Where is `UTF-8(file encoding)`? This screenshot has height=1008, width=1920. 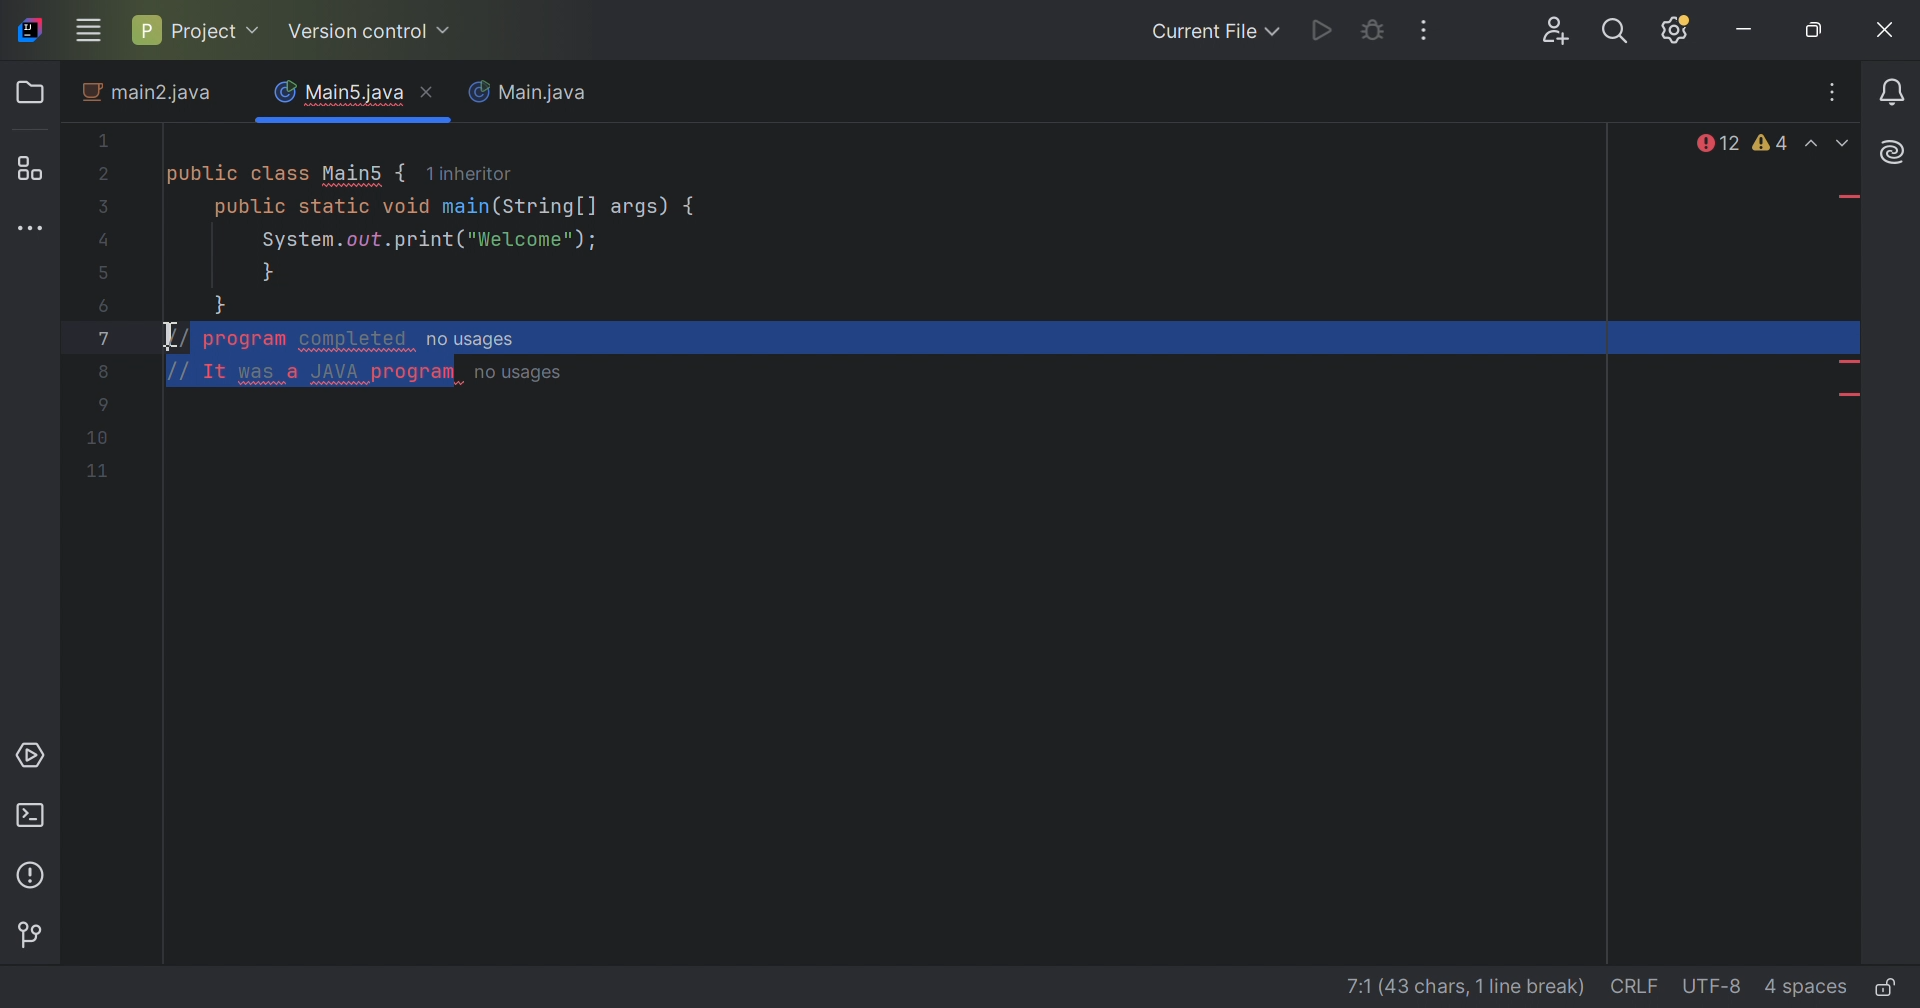 UTF-8(file encoding) is located at coordinates (1711, 987).